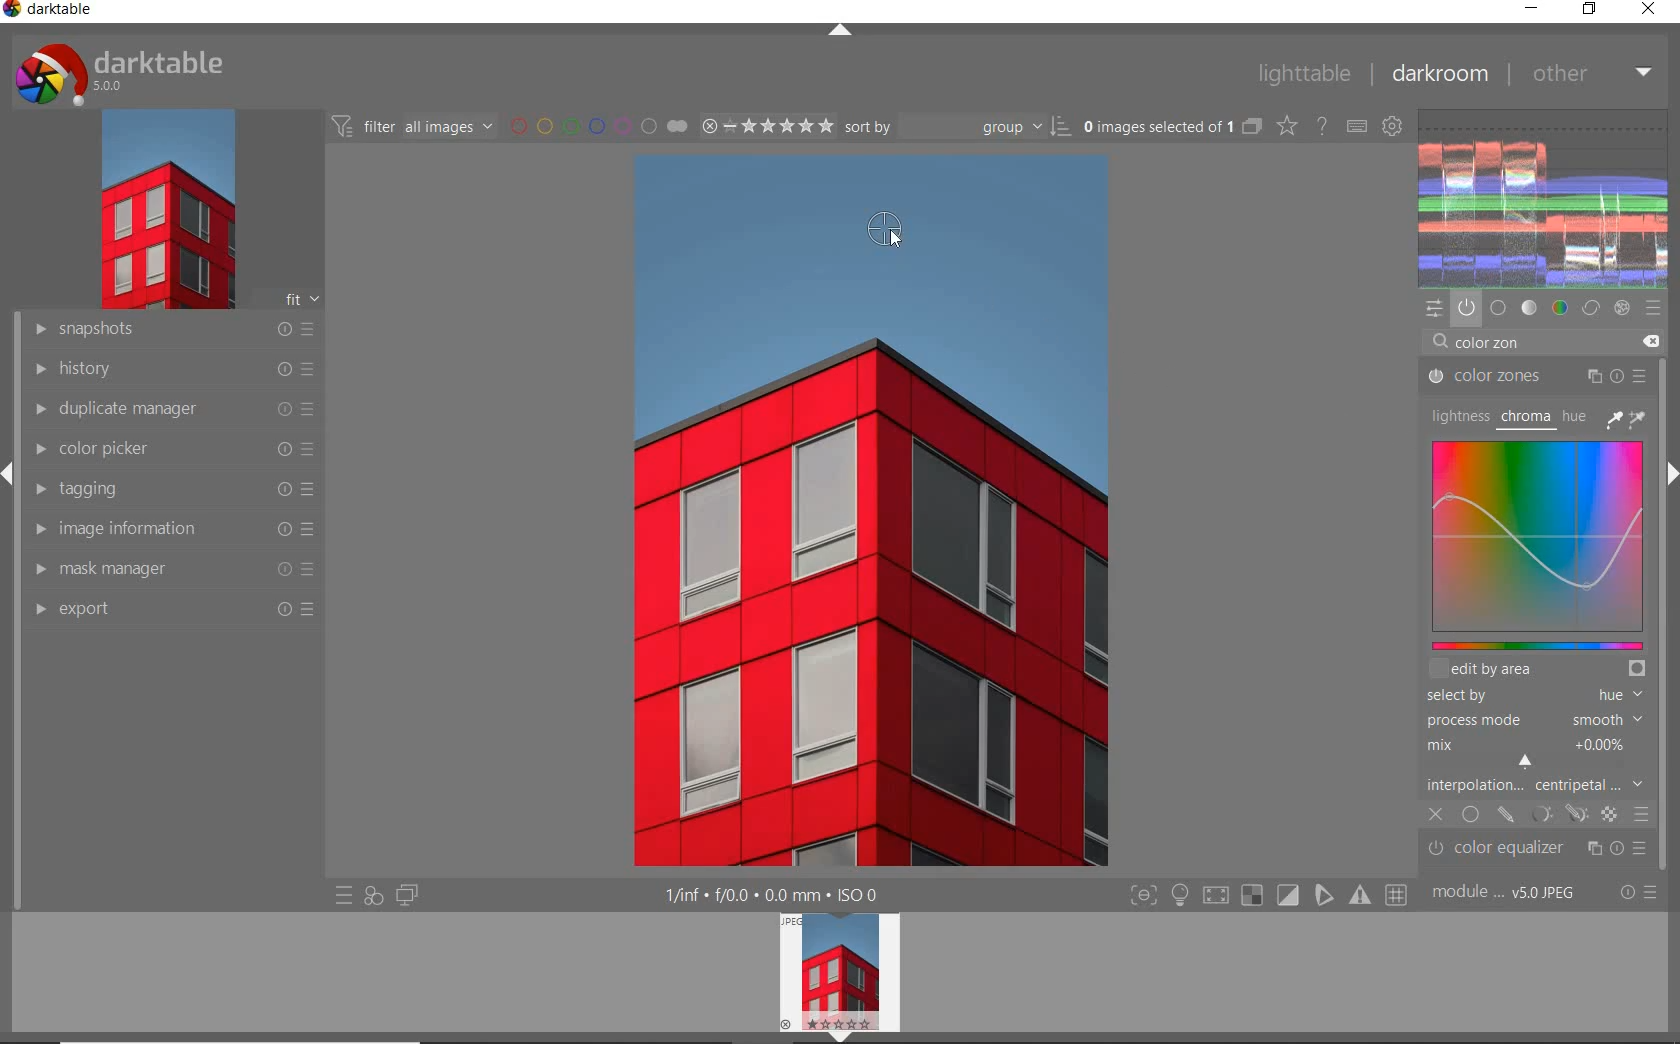 This screenshot has height=1044, width=1680. What do you see at coordinates (1323, 896) in the screenshot?
I see `guides overlay` at bounding box center [1323, 896].